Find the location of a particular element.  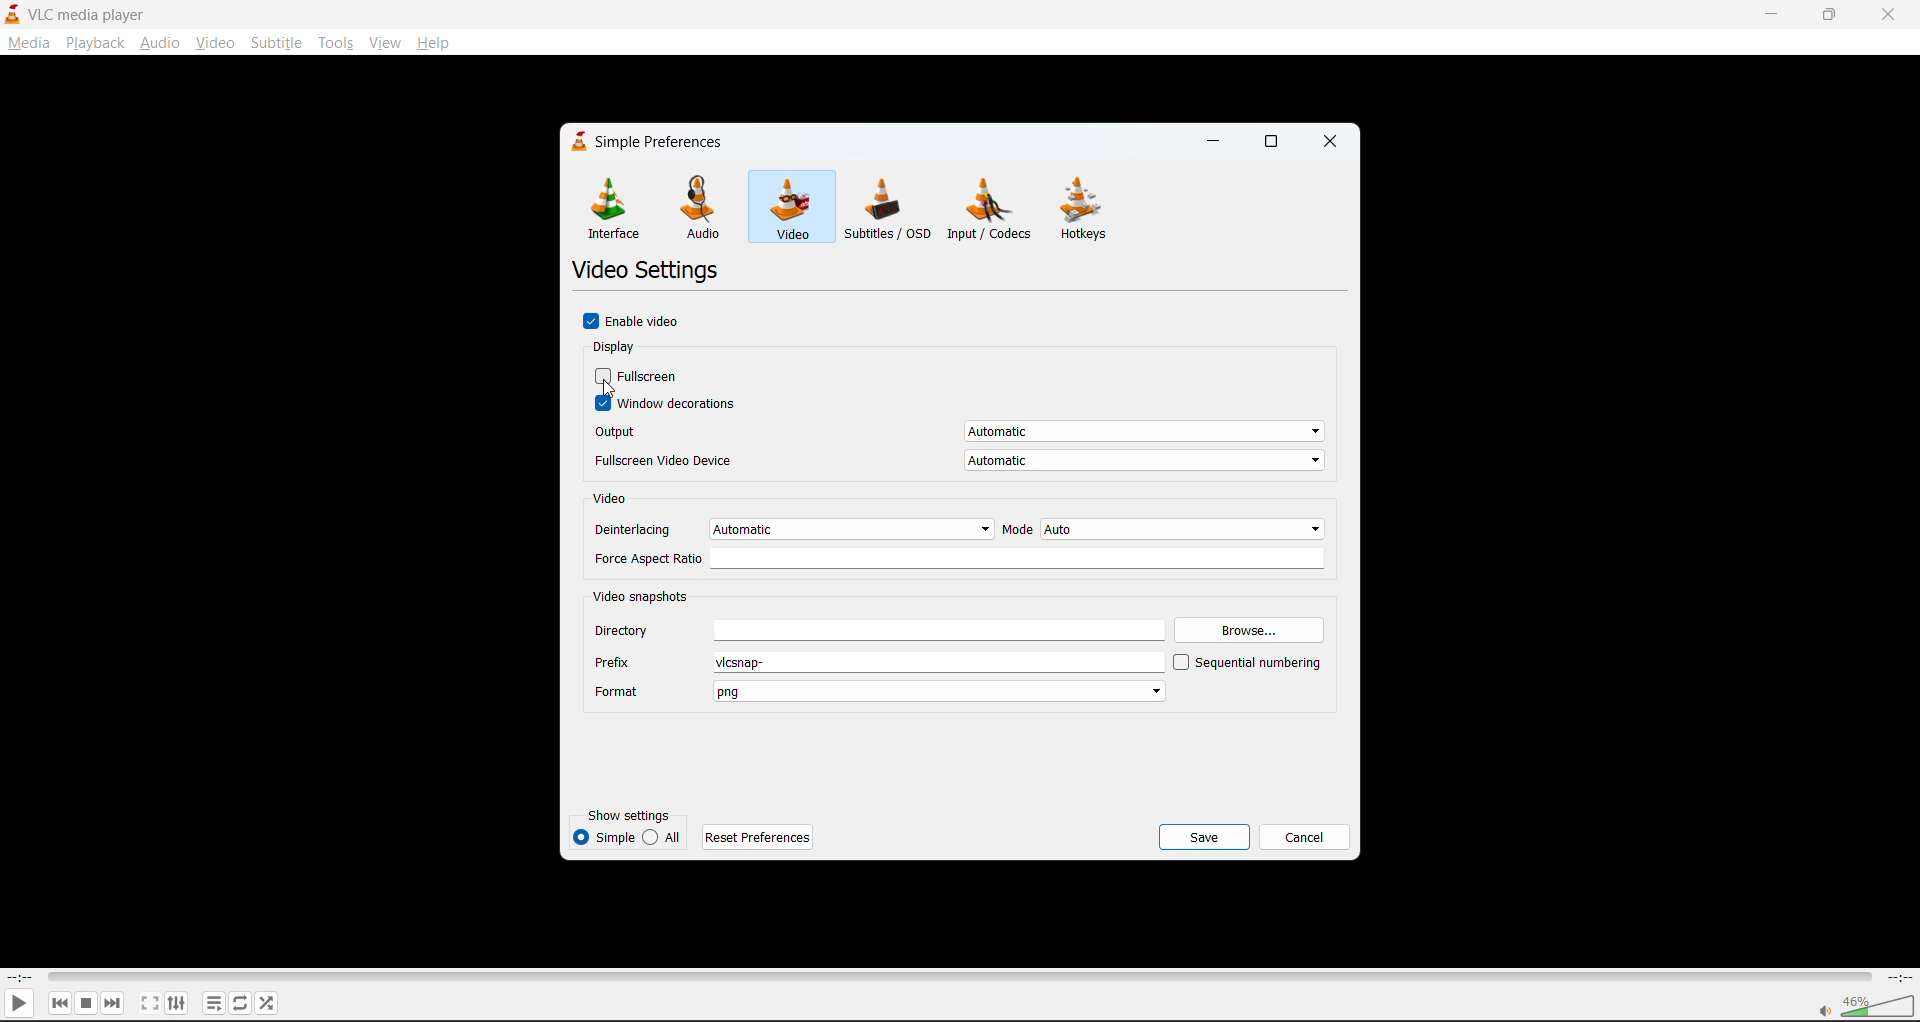

simple preferences is located at coordinates (652, 142).